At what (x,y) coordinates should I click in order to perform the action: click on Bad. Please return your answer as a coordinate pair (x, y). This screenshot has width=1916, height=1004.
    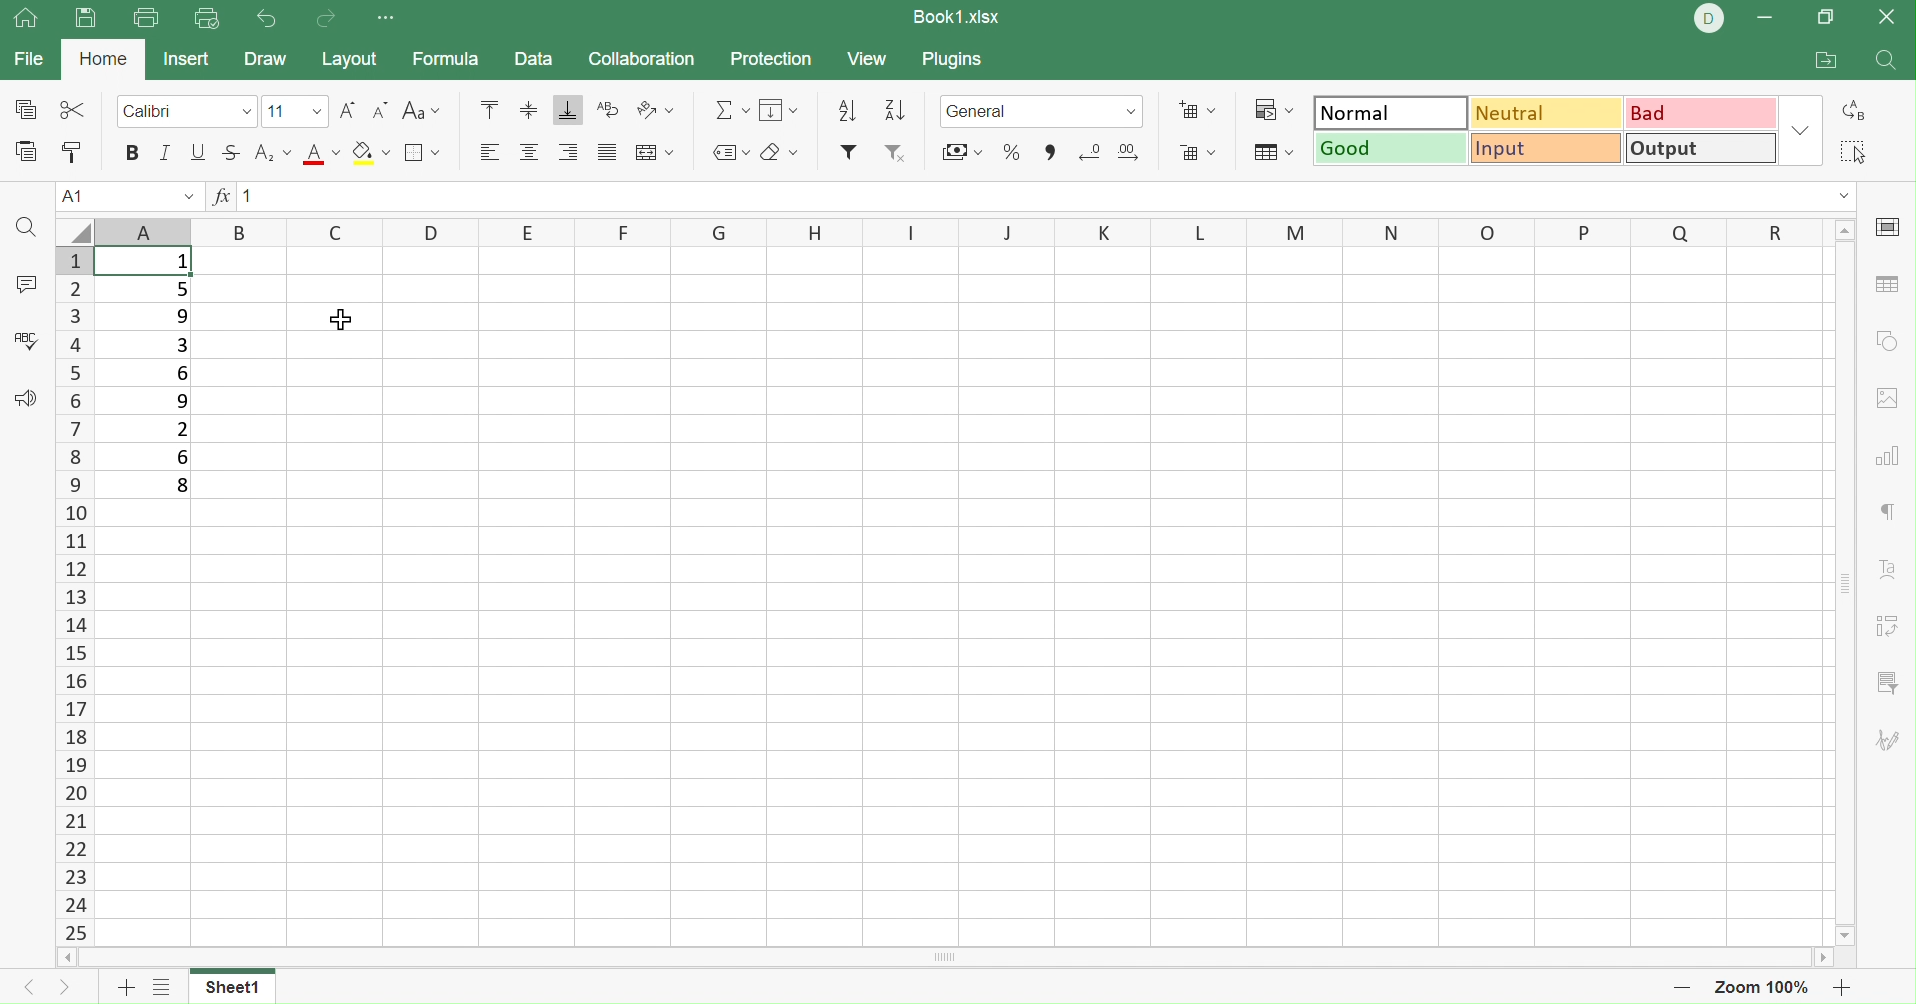
    Looking at the image, I should click on (1703, 112).